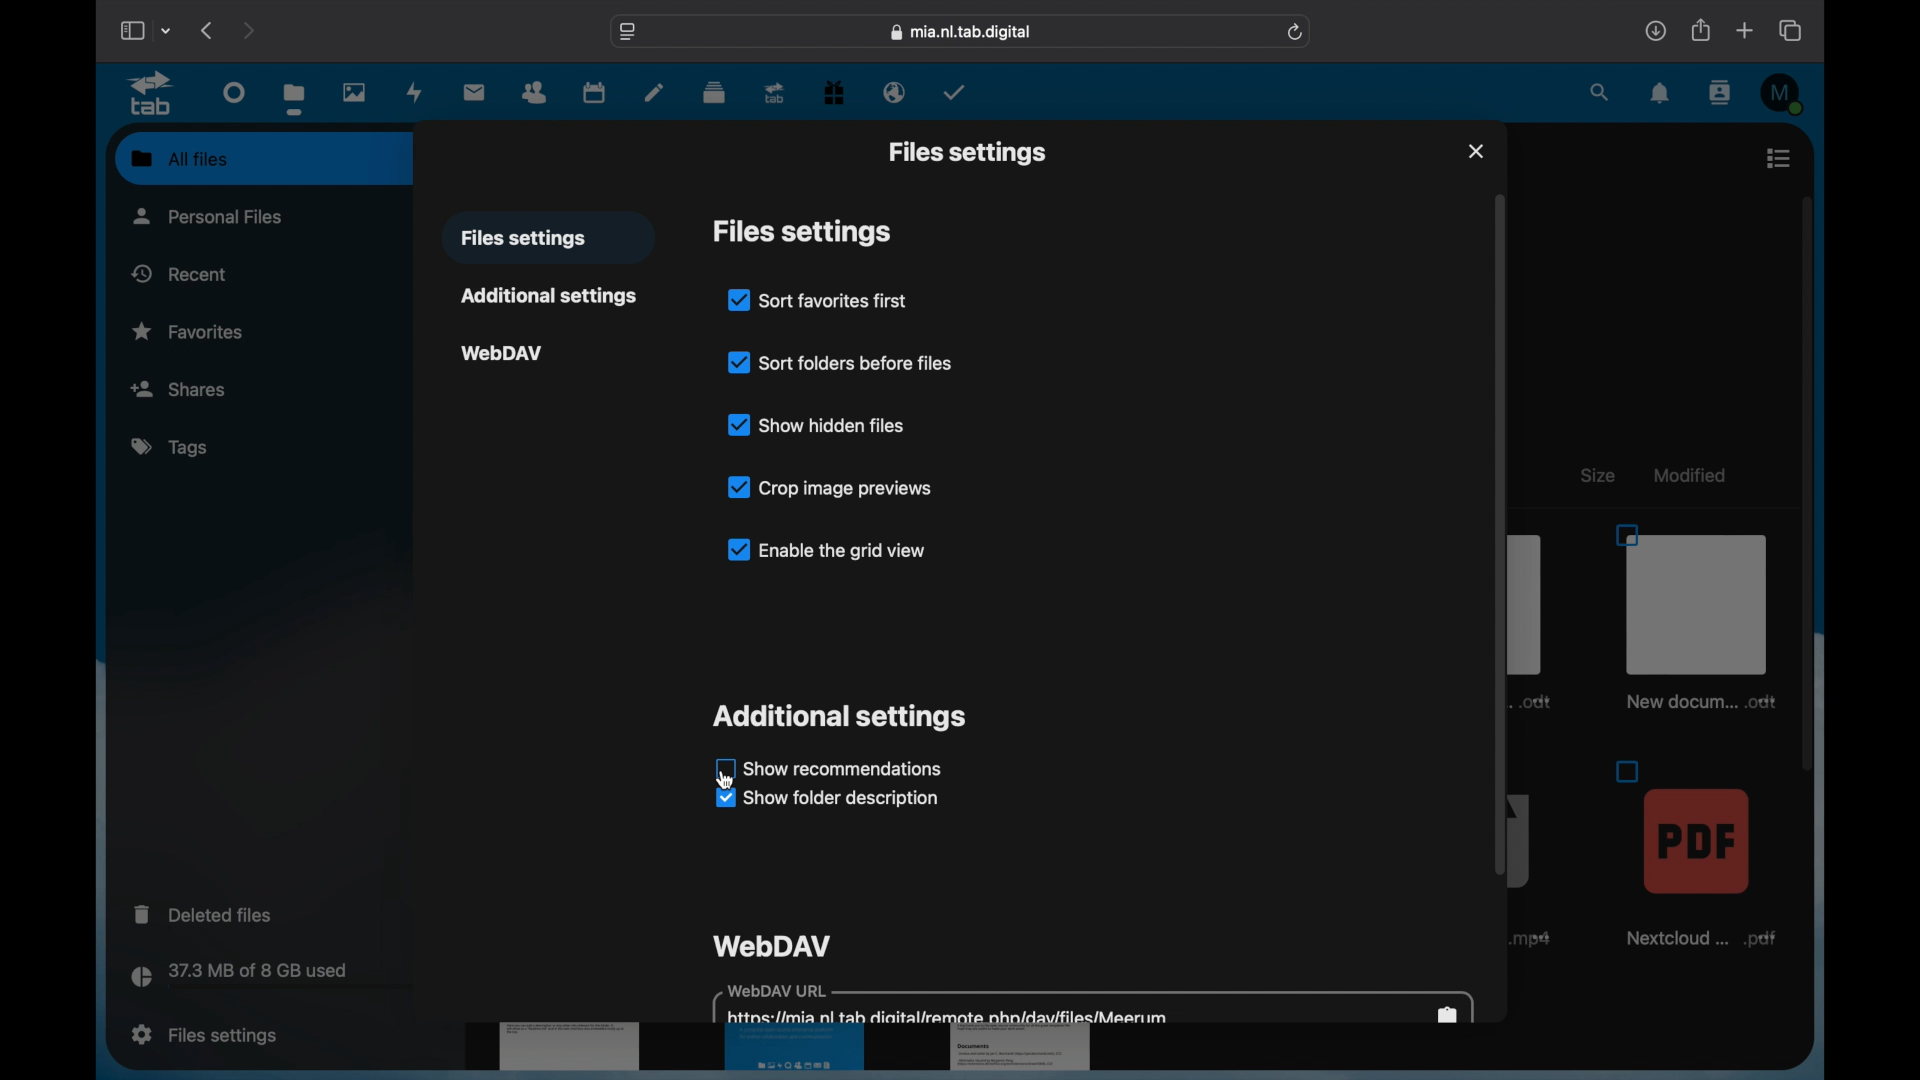 The height and width of the screenshot is (1080, 1920). Describe the element at coordinates (714, 93) in the screenshot. I see `deck` at that location.